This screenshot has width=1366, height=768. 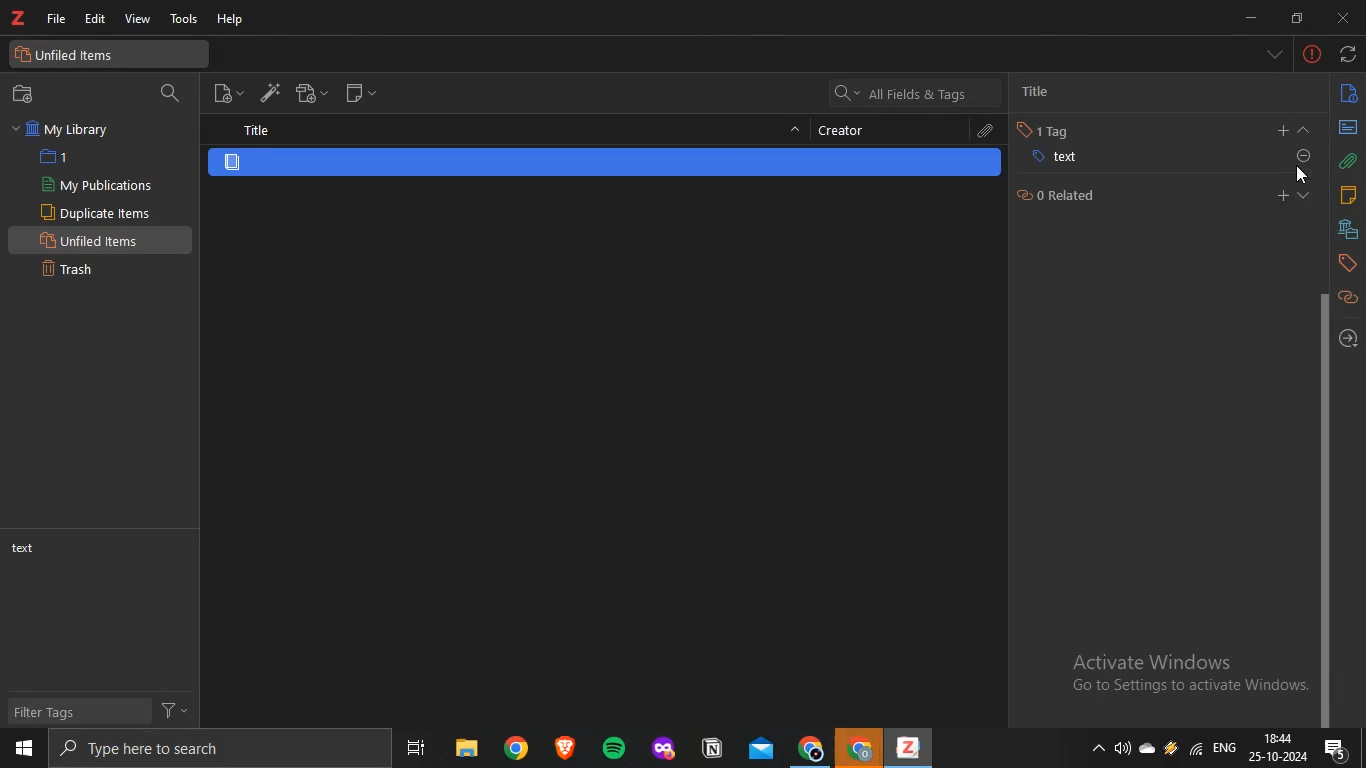 I want to click on my publications, so click(x=95, y=183).